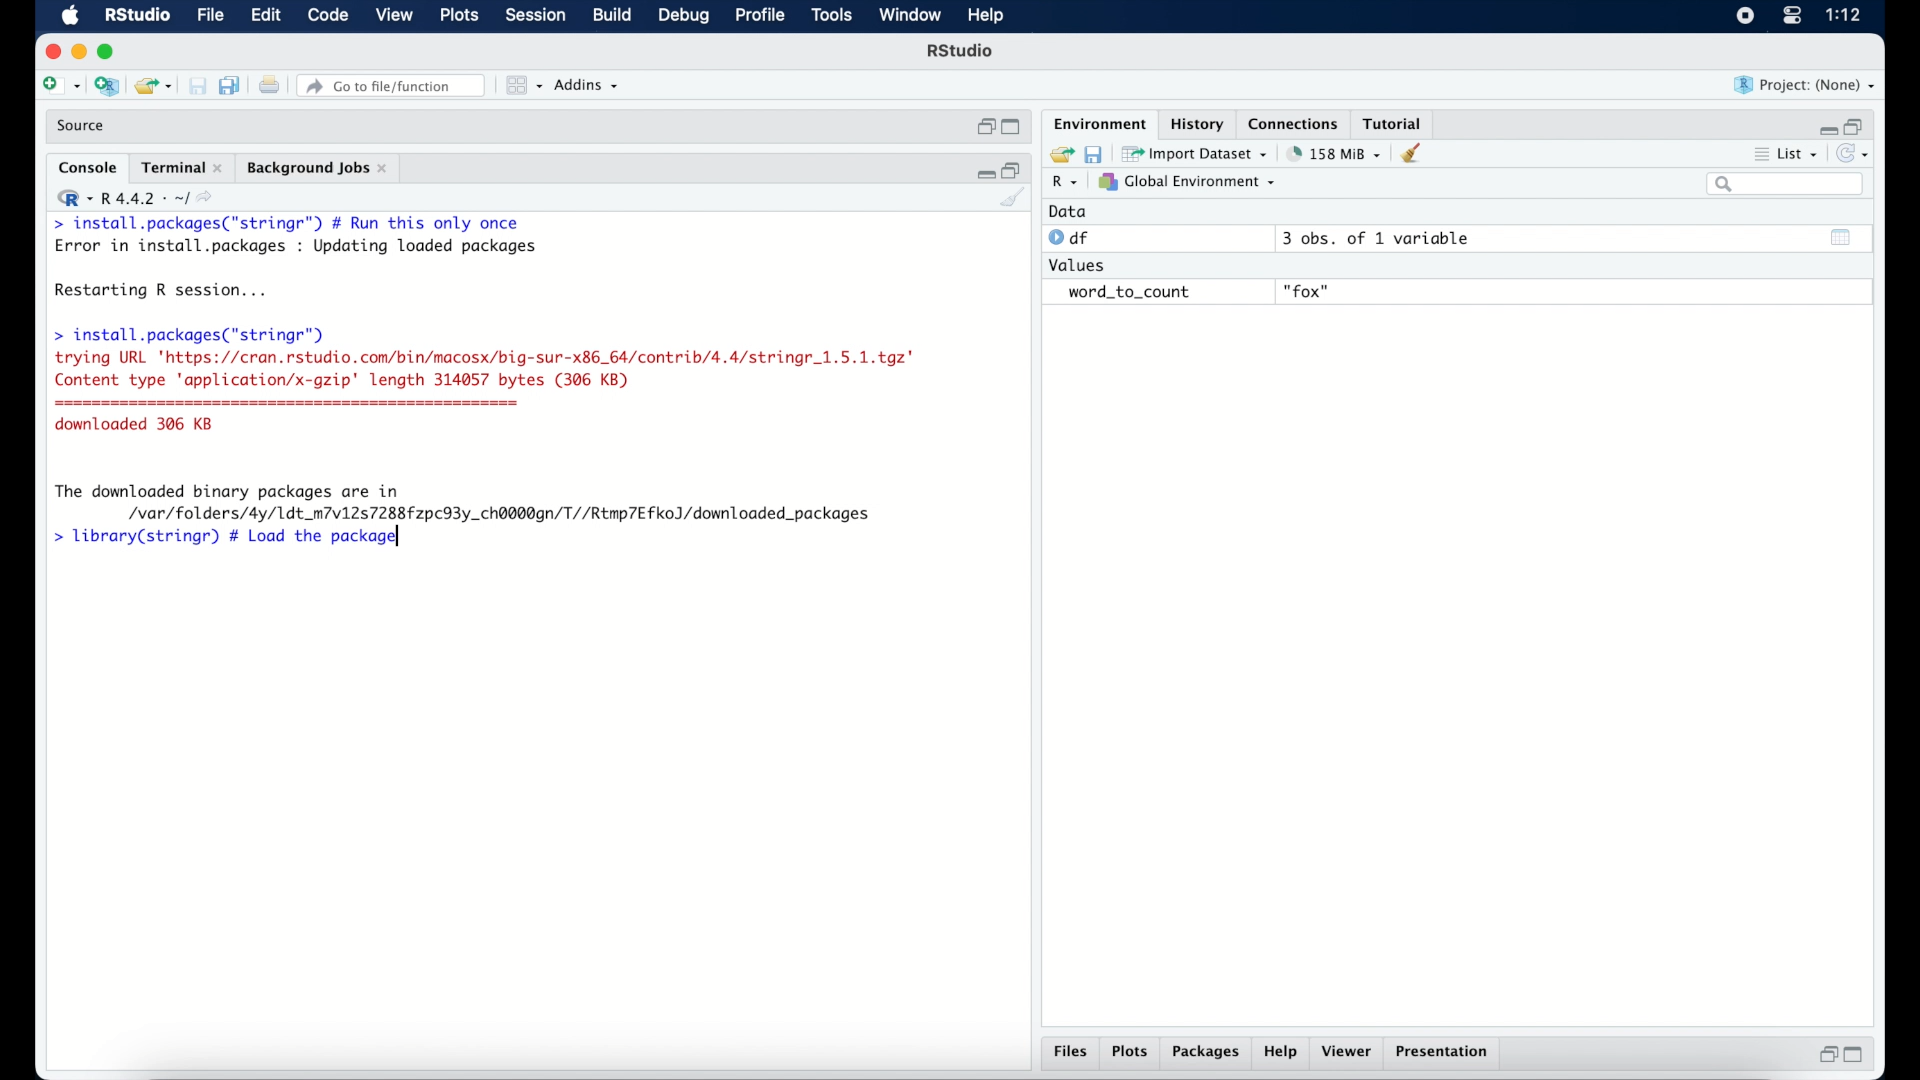 The image size is (1920, 1080). Describe the element at coordinates (611, 15) in the screenshot. I see `build` at that location.